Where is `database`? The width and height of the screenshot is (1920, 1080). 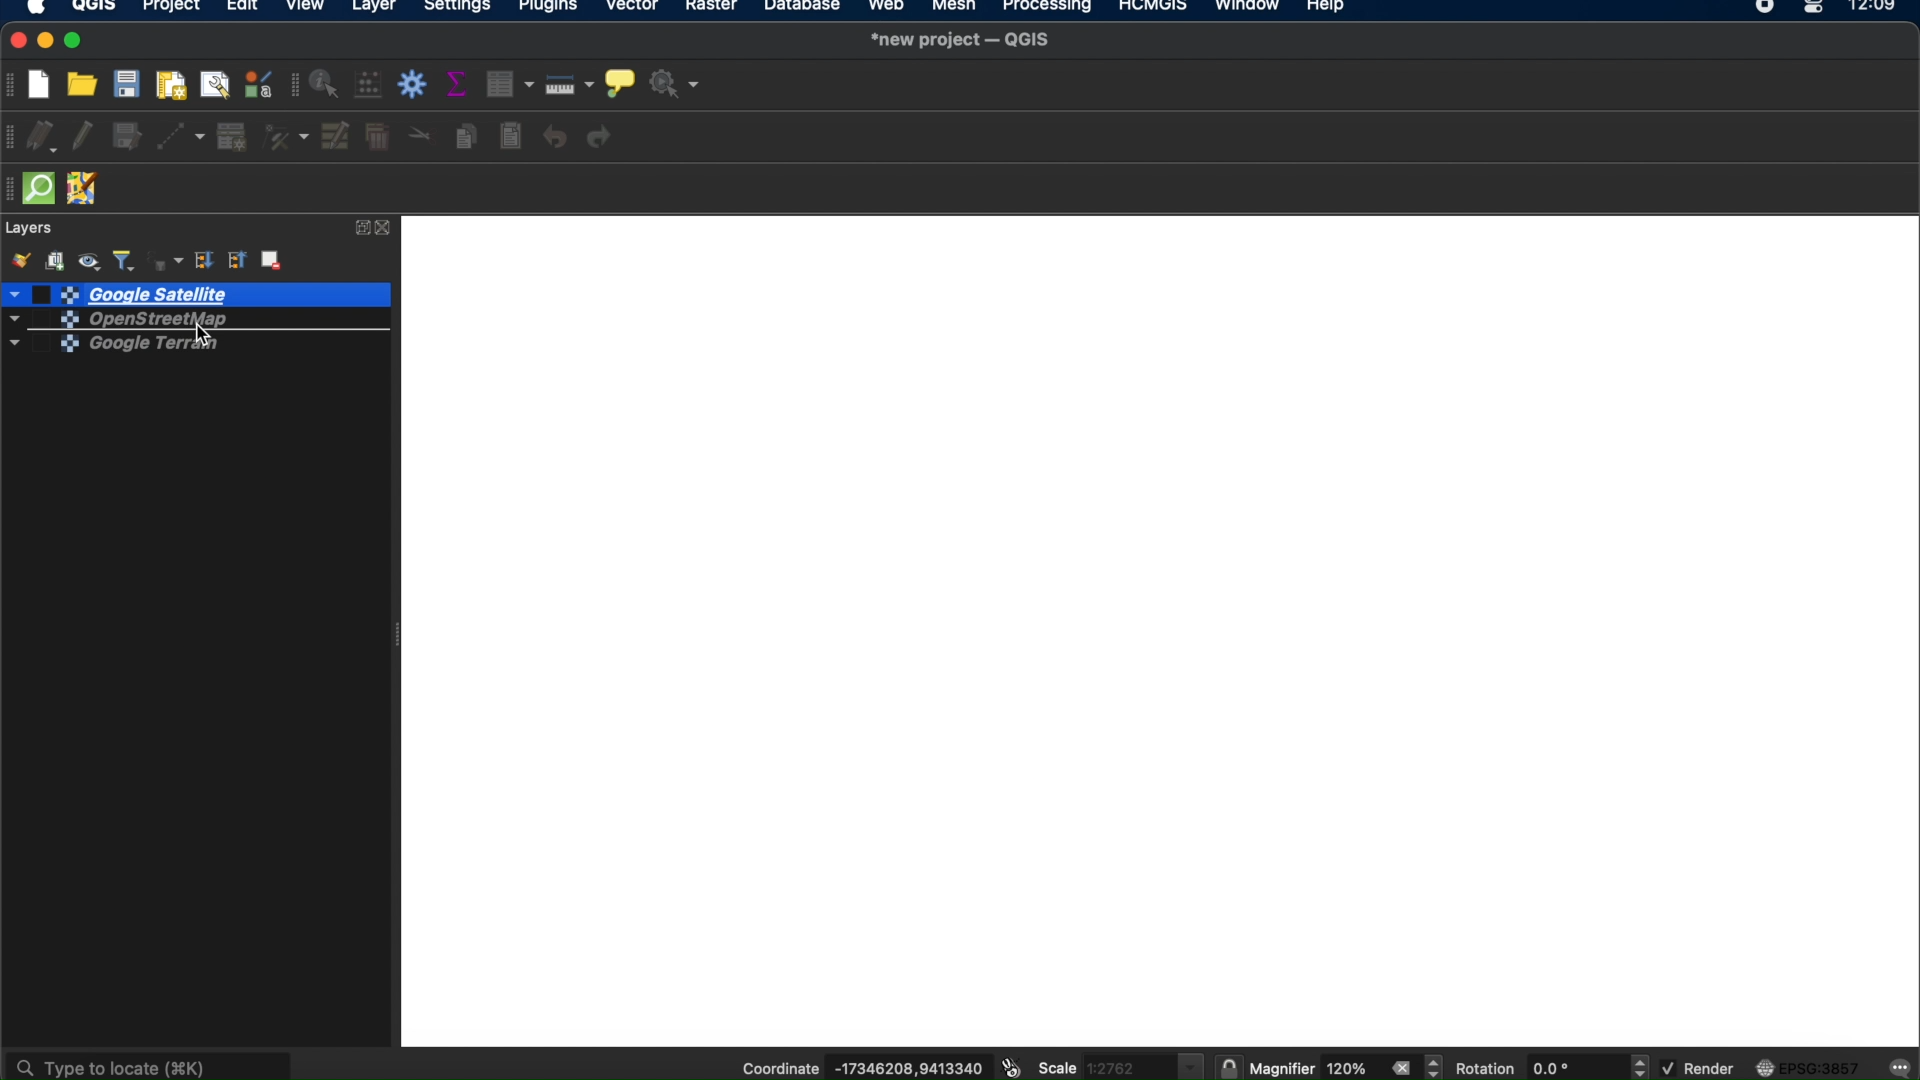
database is located at coordinates (803, 8).